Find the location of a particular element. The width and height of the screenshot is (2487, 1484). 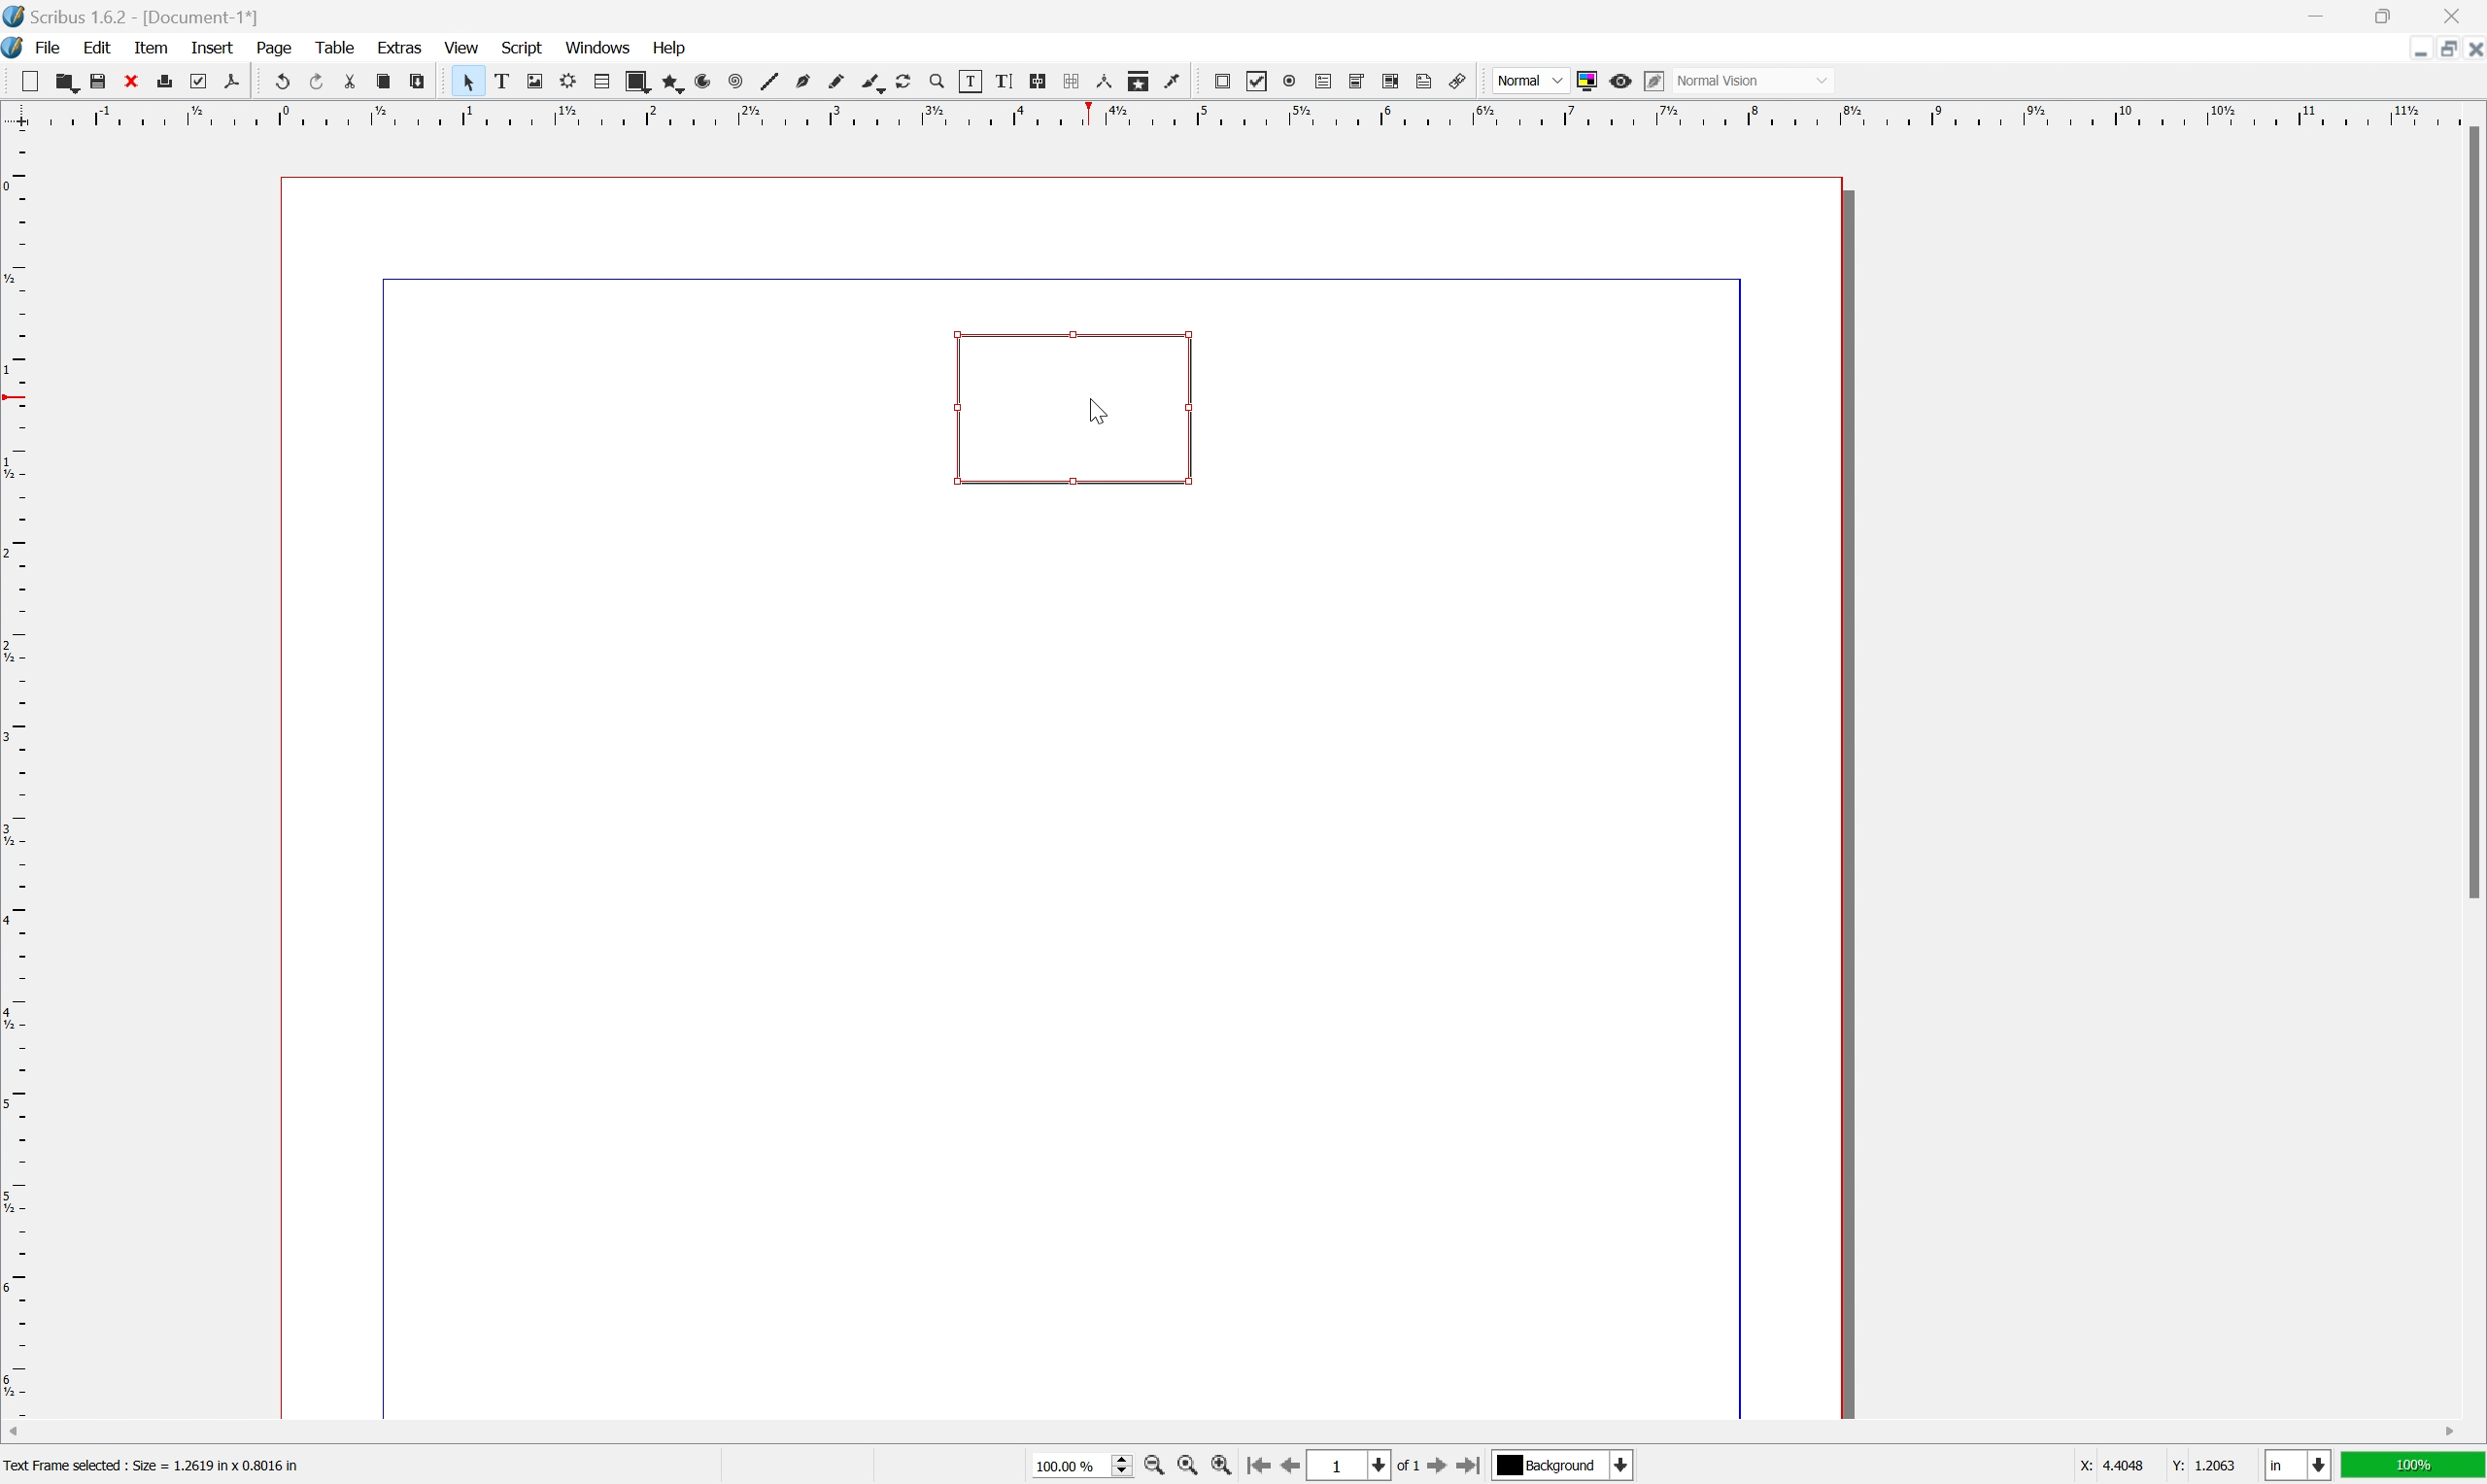

table is located at coordinates (335, 48).